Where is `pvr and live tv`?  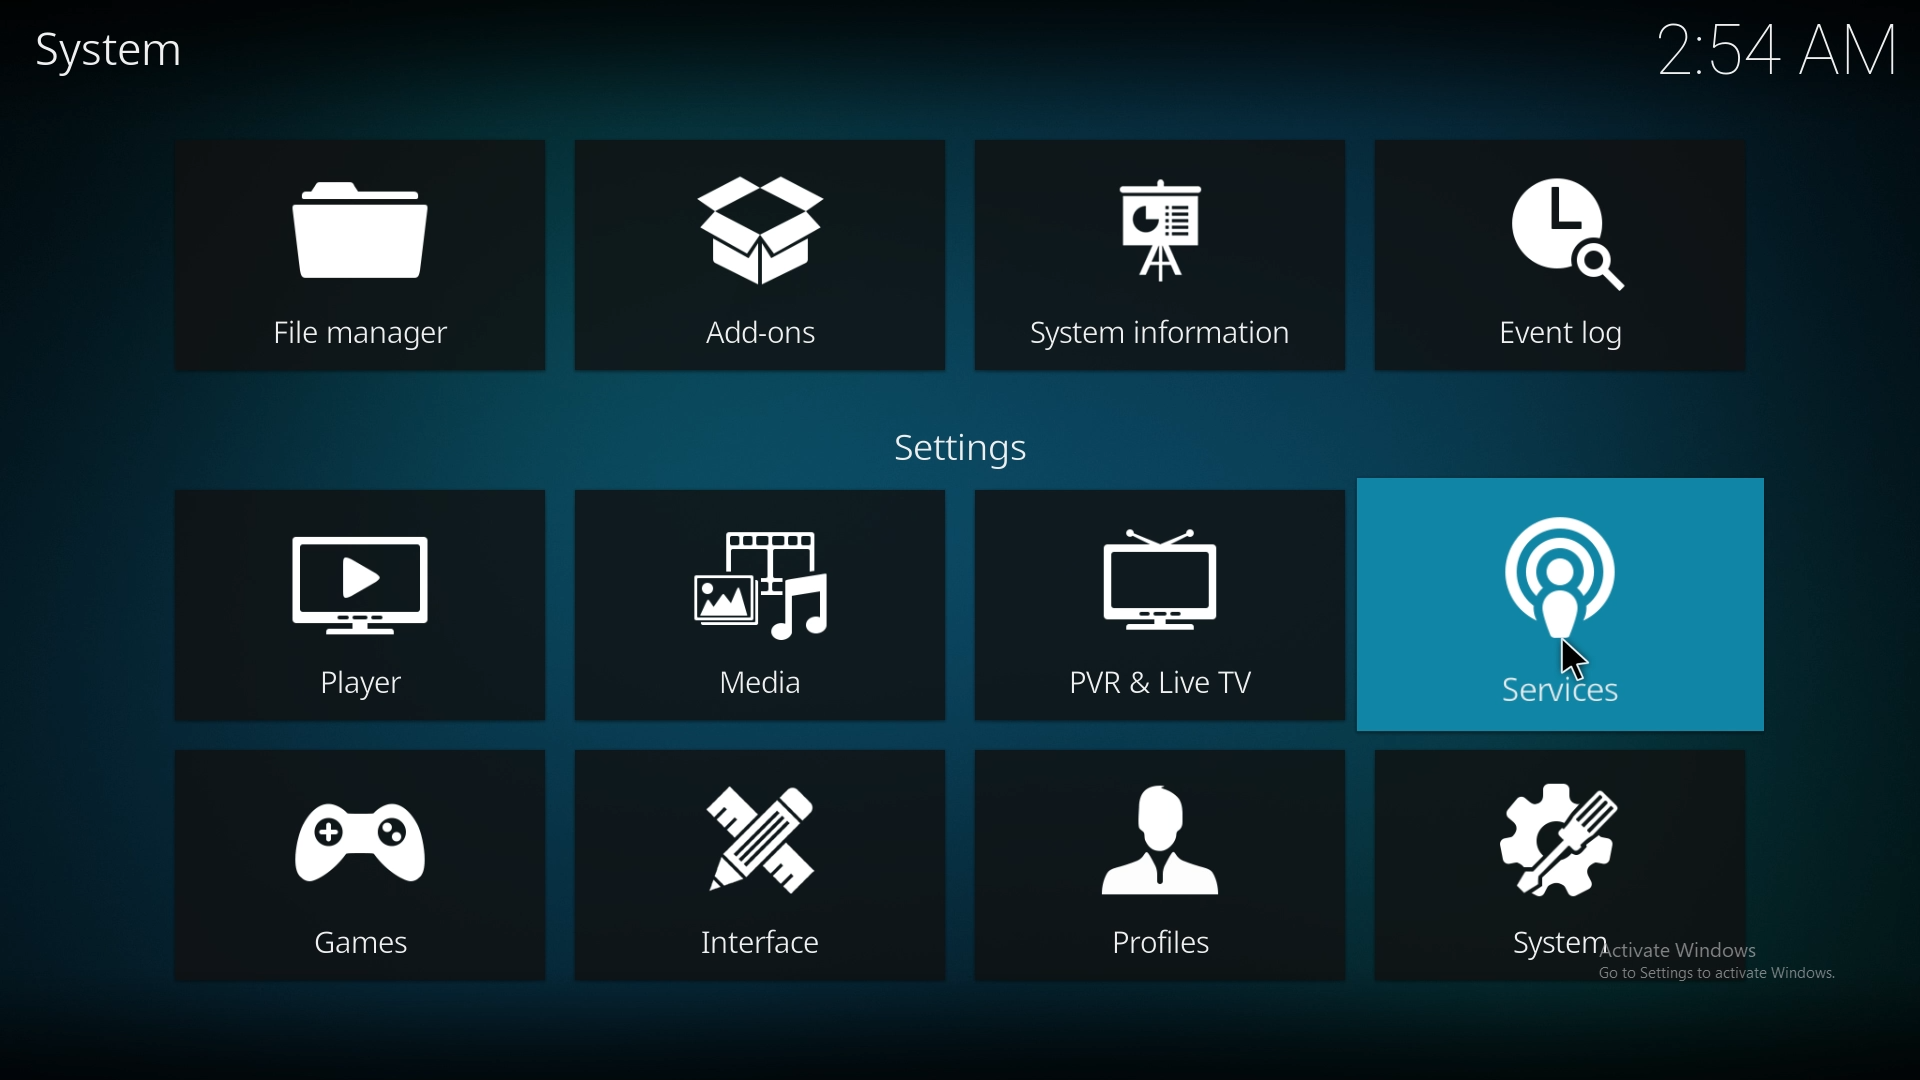
pvr and live tv is located at coordinates (1159, 603).